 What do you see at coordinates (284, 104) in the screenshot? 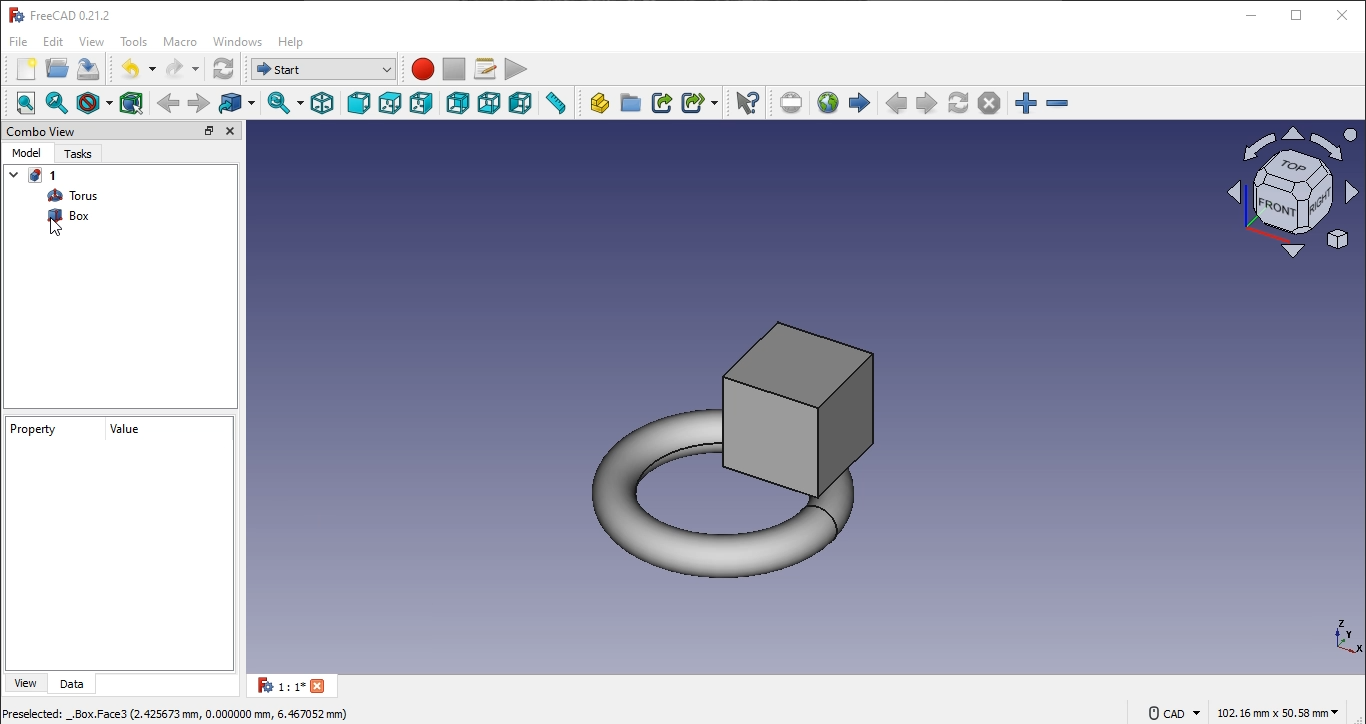
I see `sync view` at bounding box center [284, 104].